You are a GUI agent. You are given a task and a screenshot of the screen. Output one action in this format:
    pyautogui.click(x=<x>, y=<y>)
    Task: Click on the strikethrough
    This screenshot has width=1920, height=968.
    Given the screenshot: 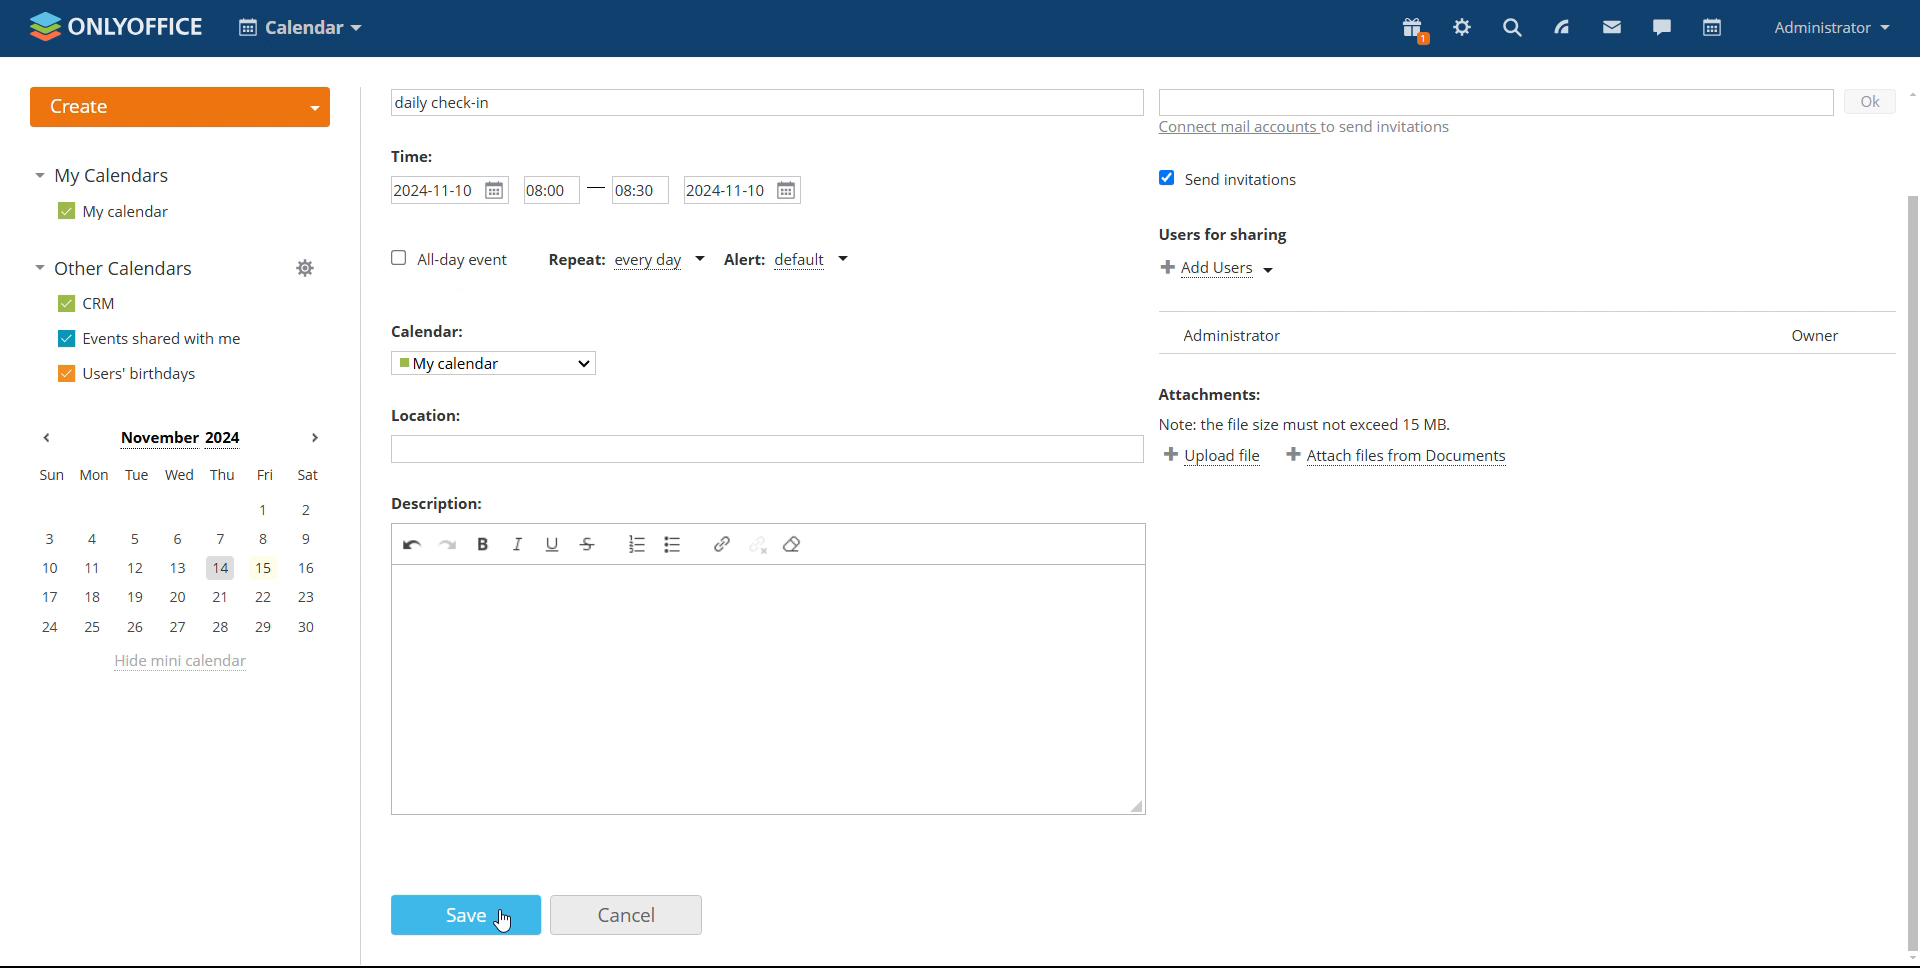 What is the action you would take?
    pyautogui.click(x=590, y=545)
    